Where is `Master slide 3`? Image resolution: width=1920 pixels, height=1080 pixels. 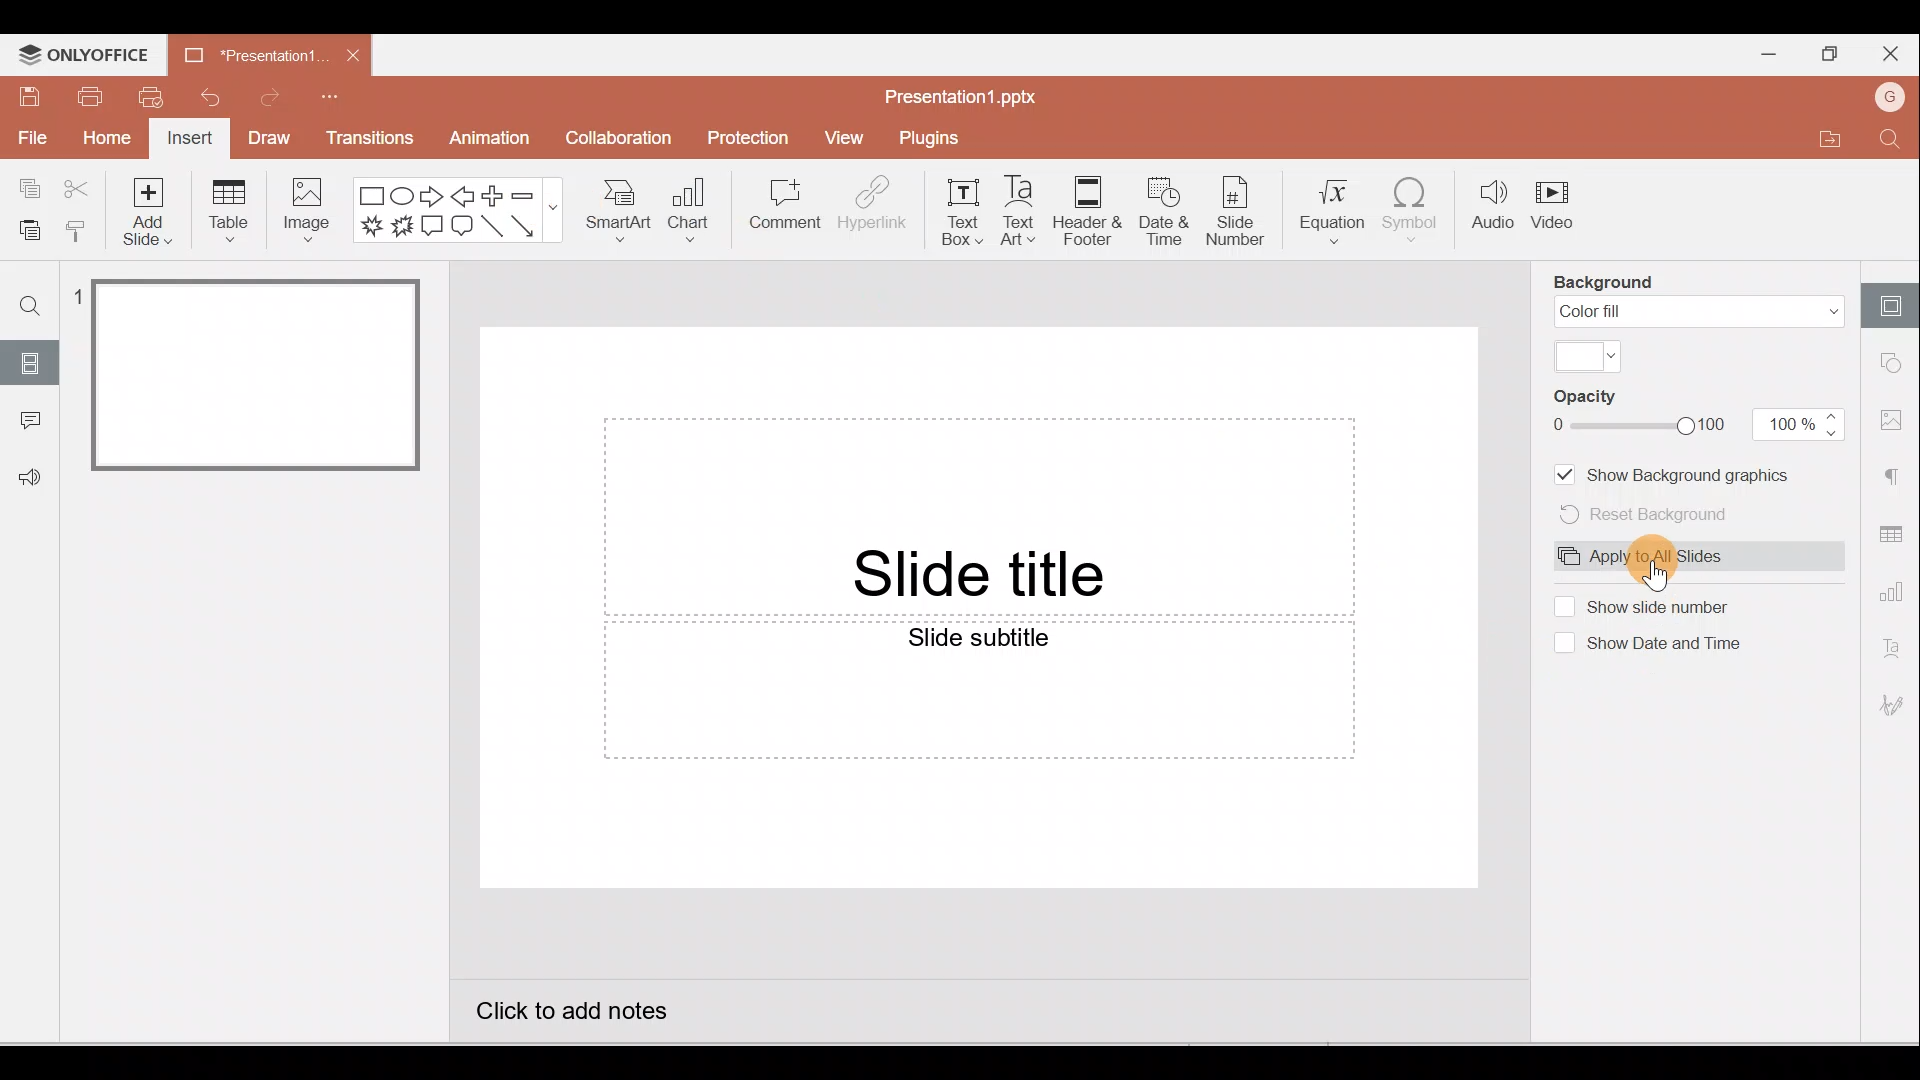
Master slide 3 is located at coordinates (280, 744).